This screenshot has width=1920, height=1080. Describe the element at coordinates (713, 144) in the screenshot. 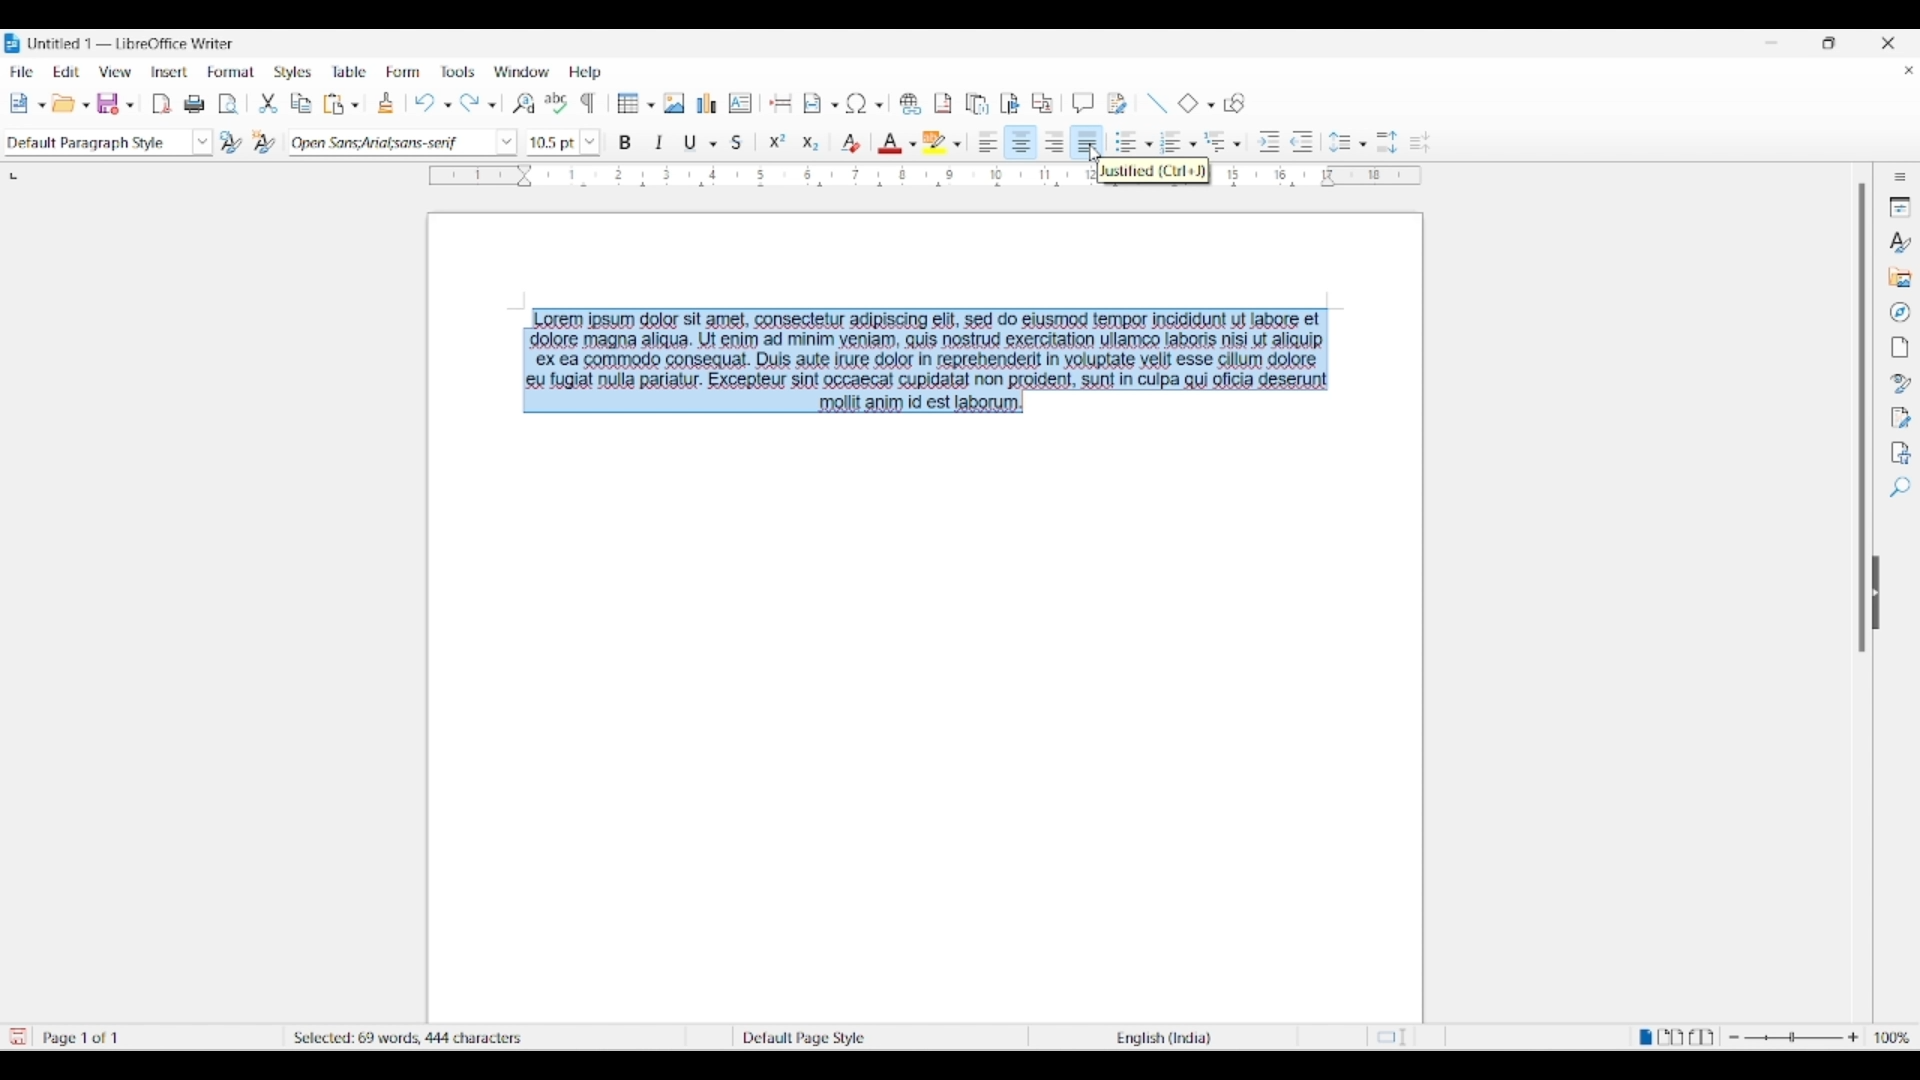

I see `Underline options` at that location.